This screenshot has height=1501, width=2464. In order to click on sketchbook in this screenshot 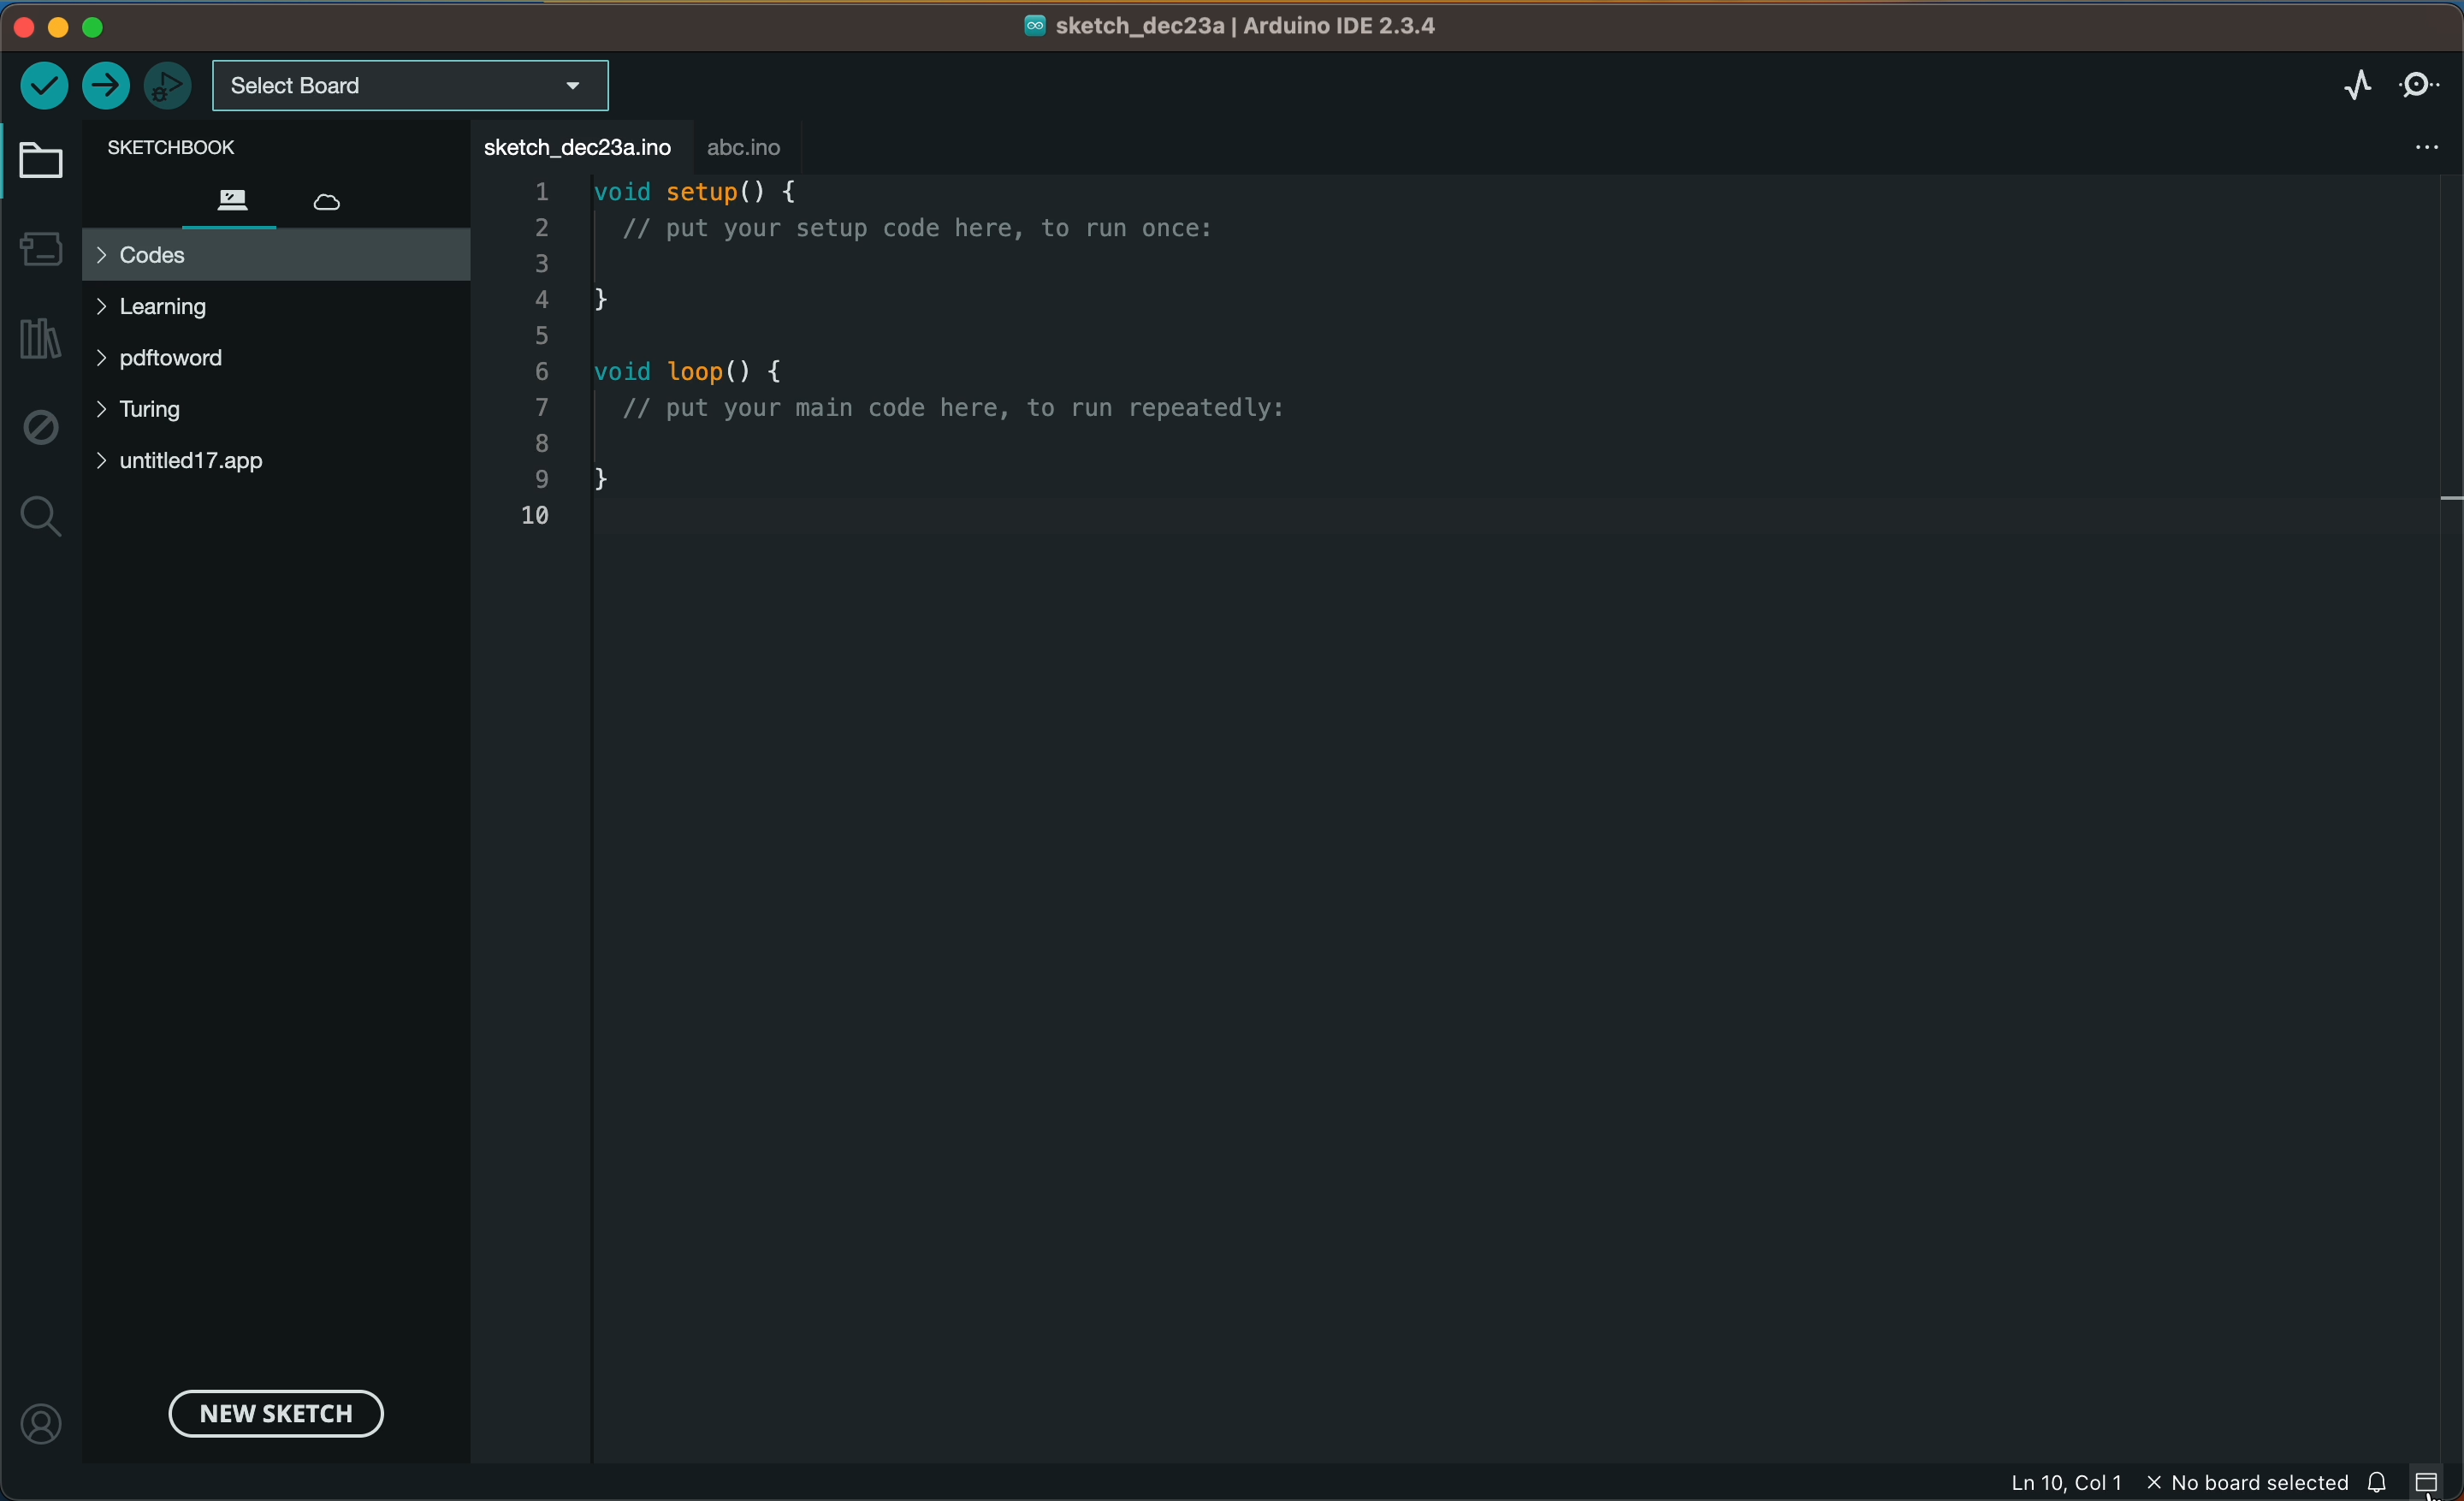, I will do `click(221, 145)`.